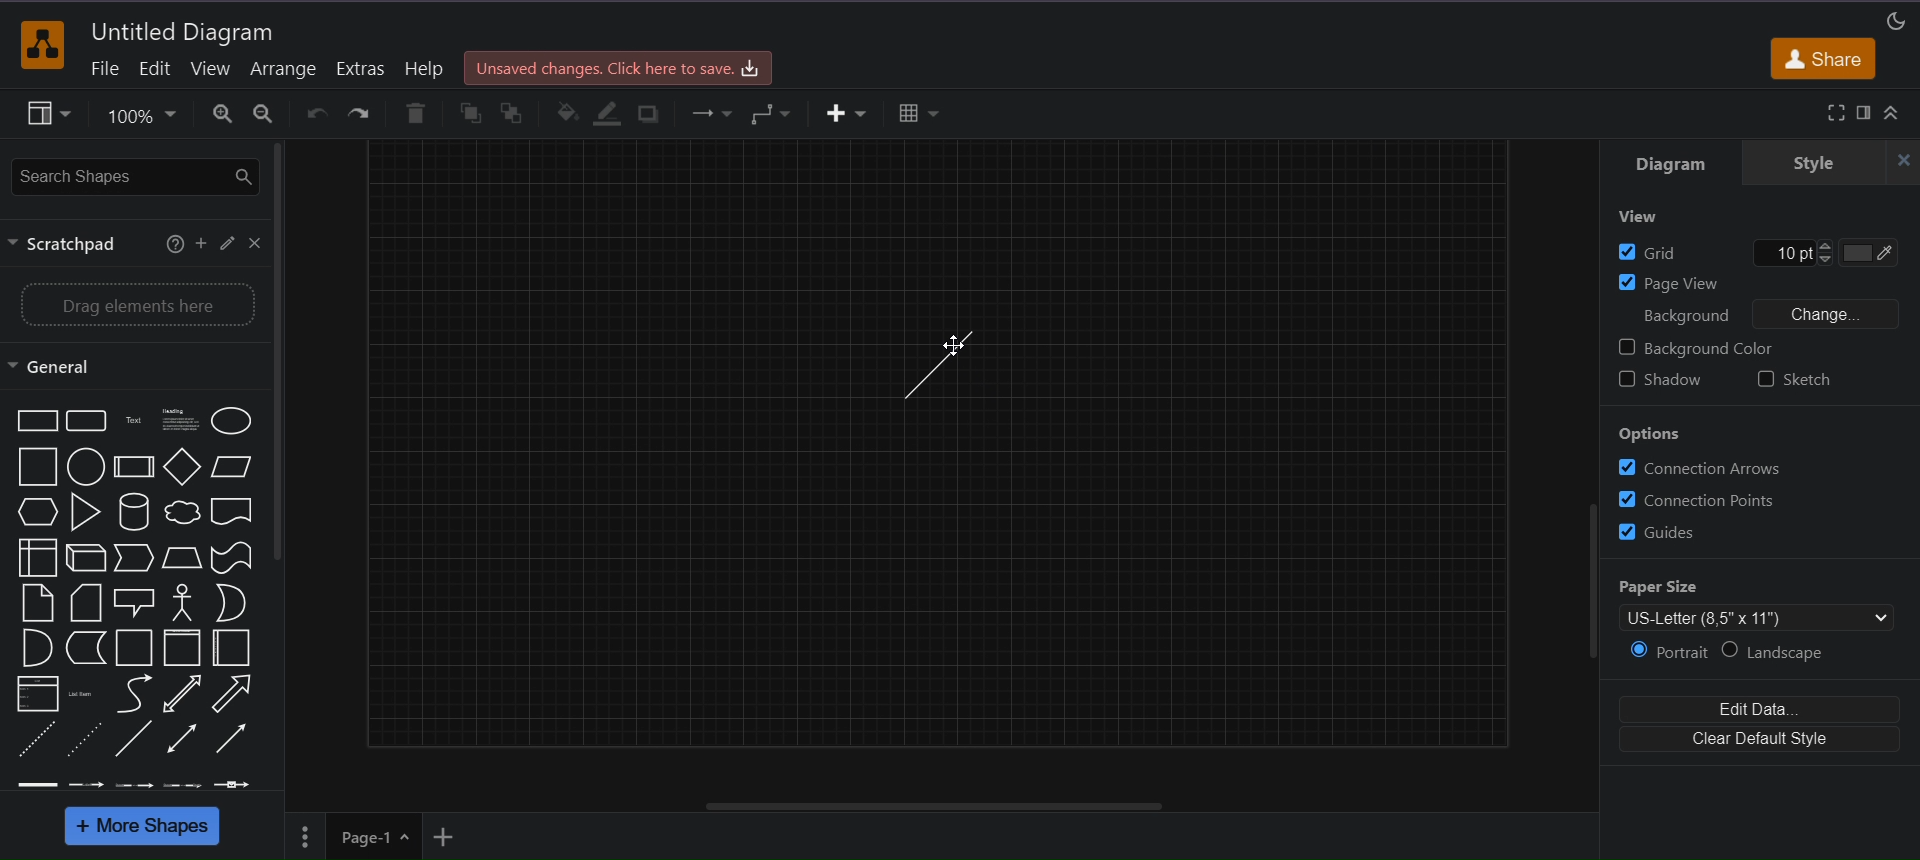 The width and height of the screenshot is (1920, 860). I want to click on connector line shape, so click(945, 367).